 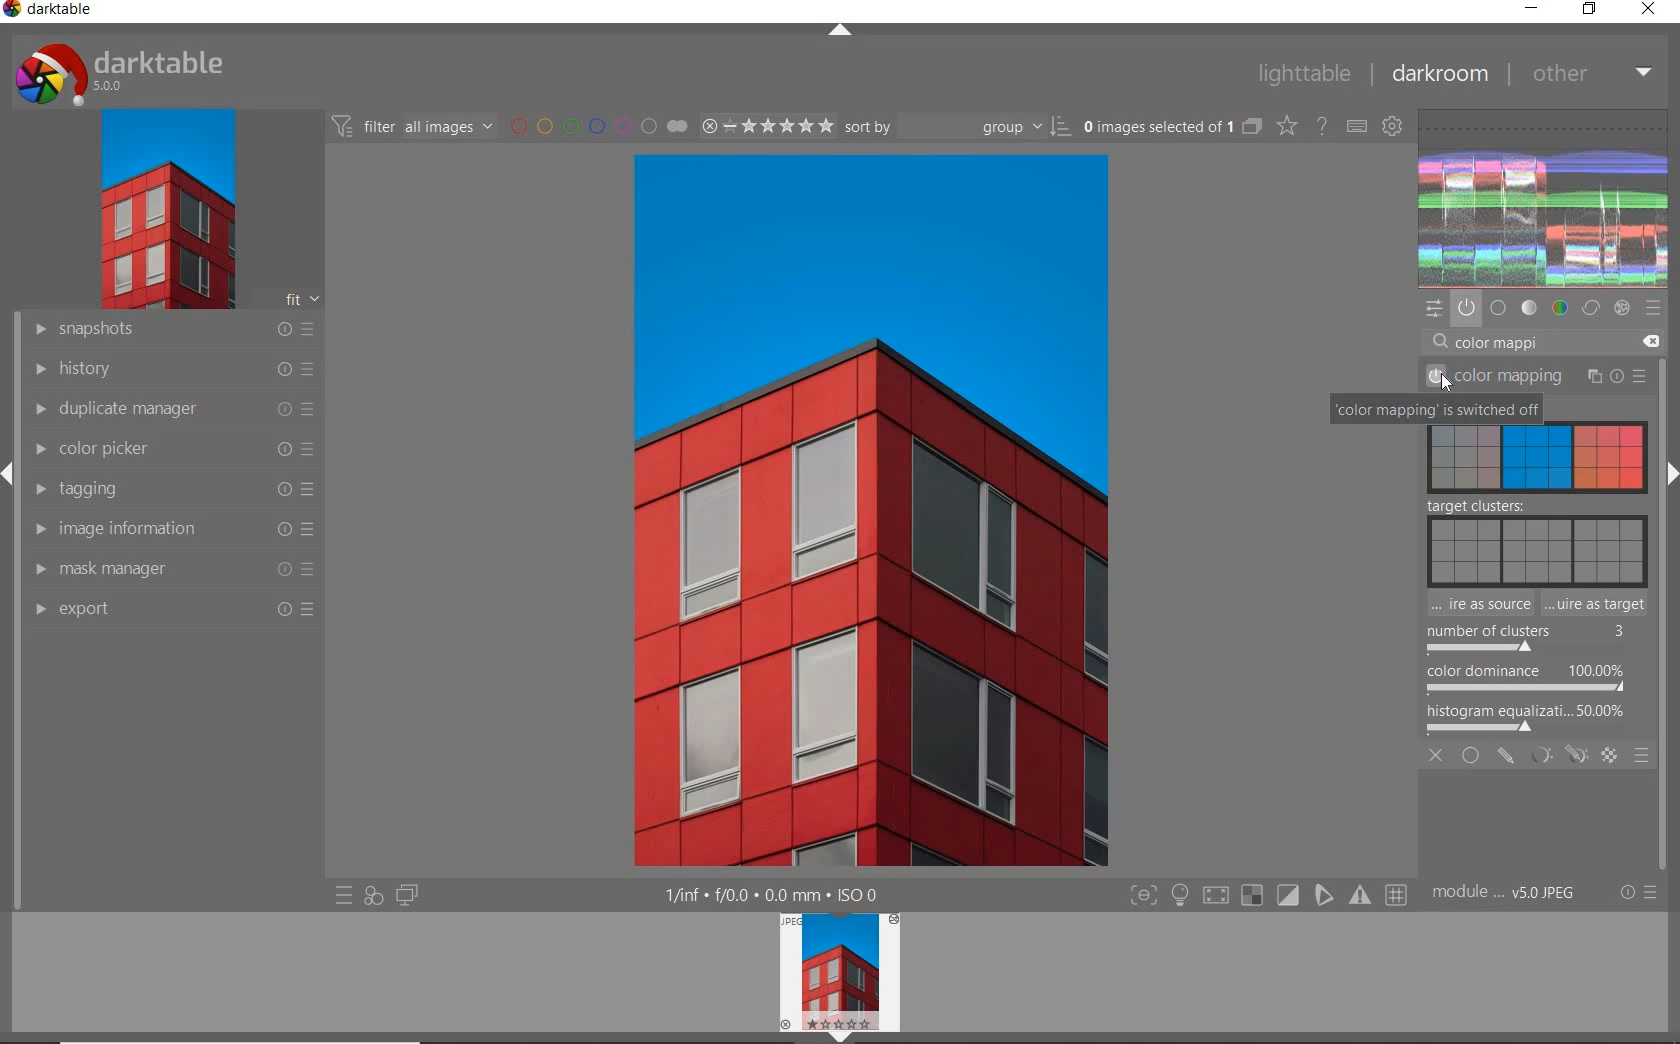 I want to click on preset, so click(x=1653, y=309).